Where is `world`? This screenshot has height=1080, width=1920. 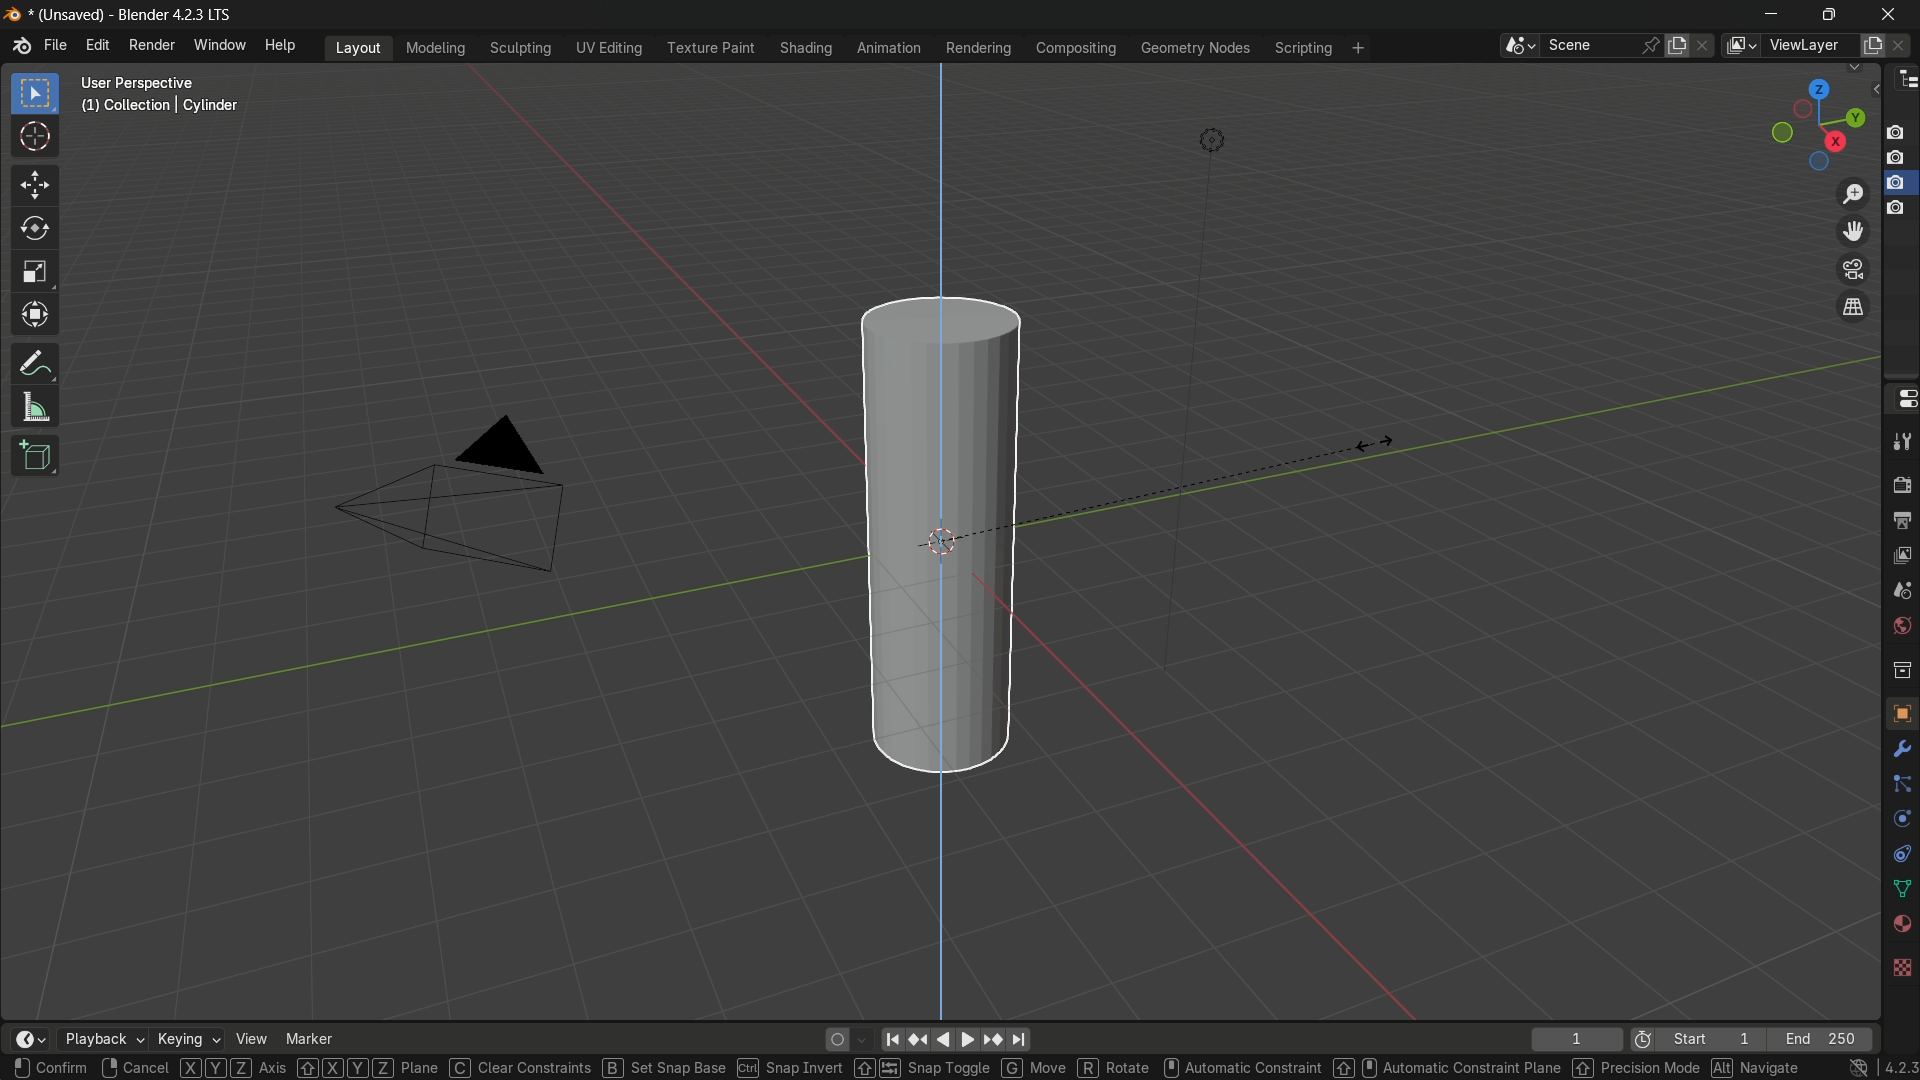 world is located at coordinates (1901, 626).